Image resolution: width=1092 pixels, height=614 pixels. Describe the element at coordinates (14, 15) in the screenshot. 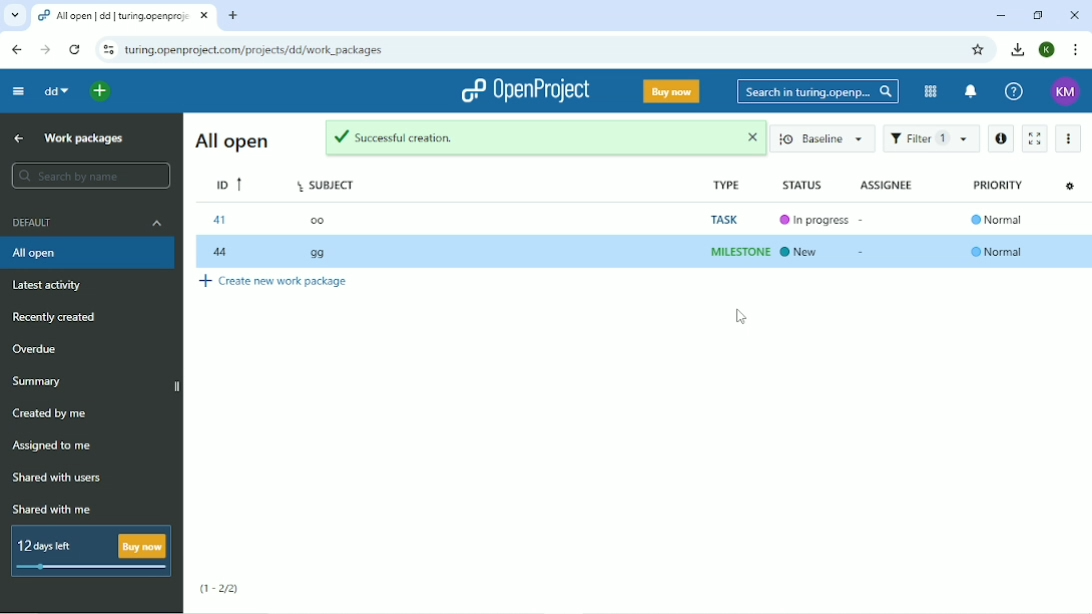

I see `Search tabs` at that location.